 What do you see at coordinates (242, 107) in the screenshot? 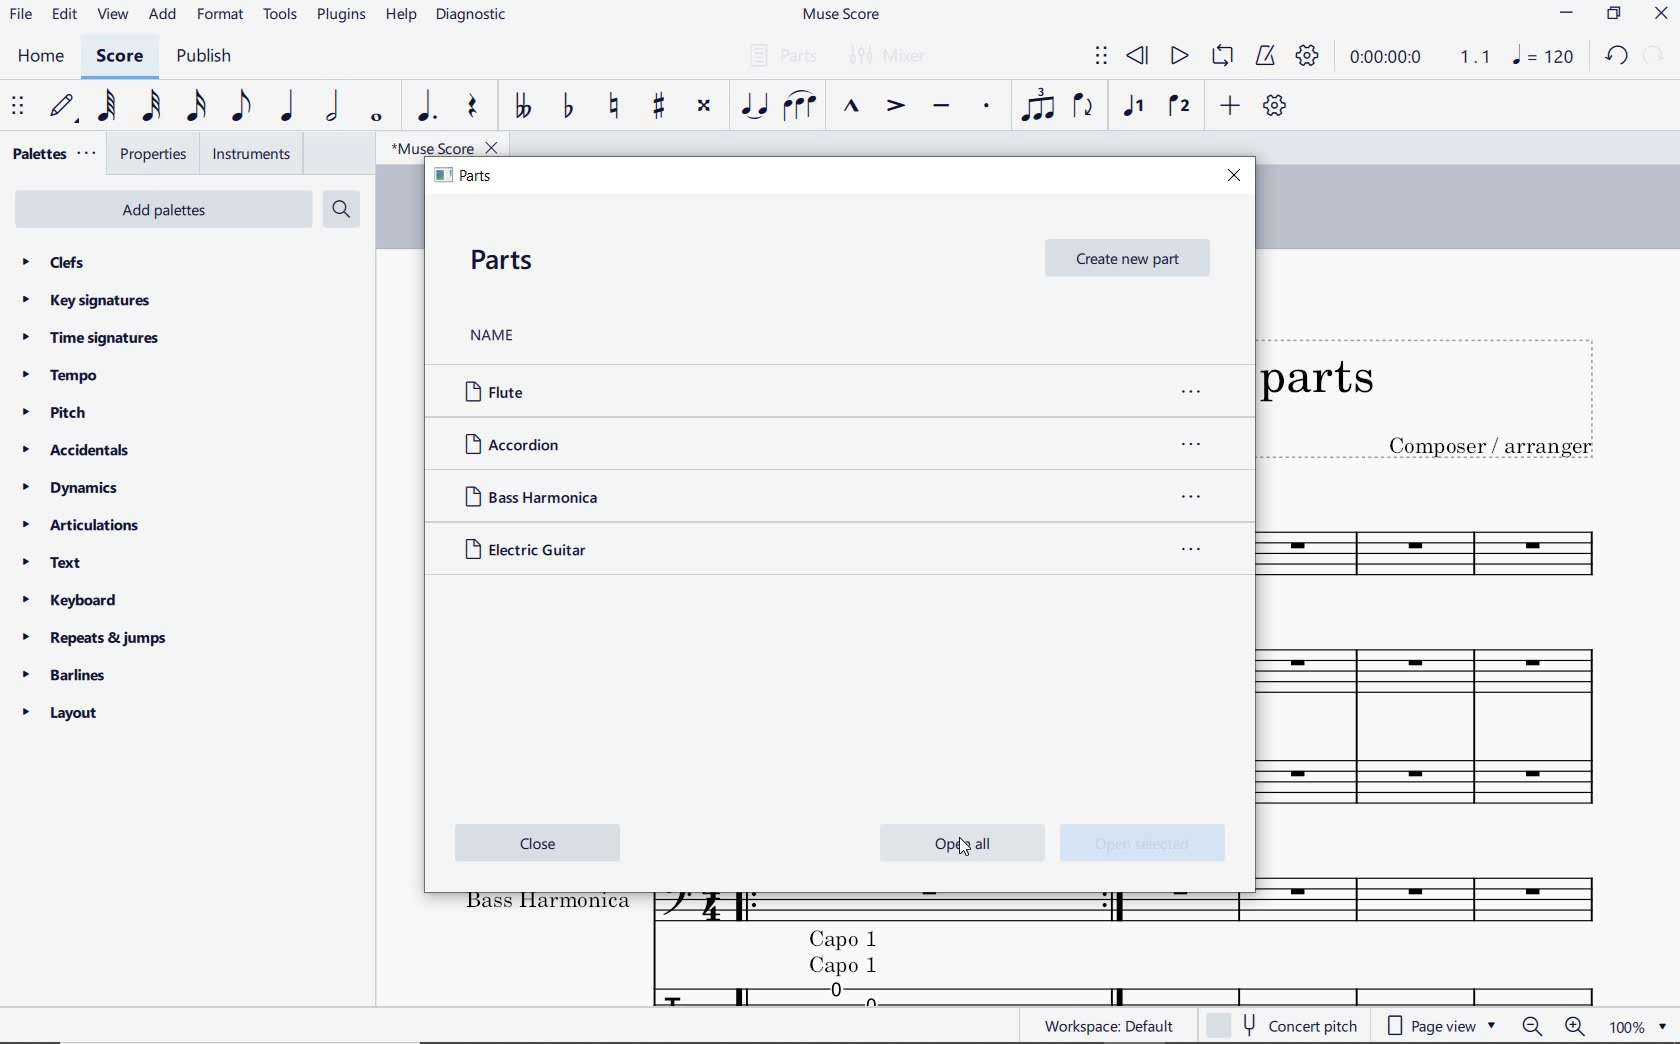
I see `eighth note` at bounding box center [242, 107].